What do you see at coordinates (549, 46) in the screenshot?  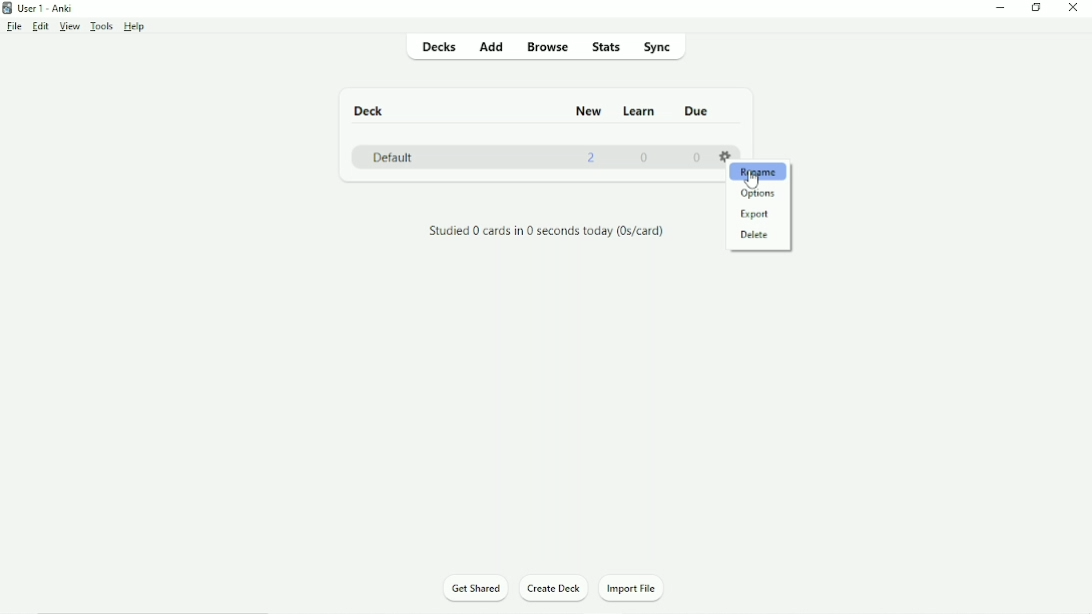 I see `Browse` at bounding box center [549, 46].